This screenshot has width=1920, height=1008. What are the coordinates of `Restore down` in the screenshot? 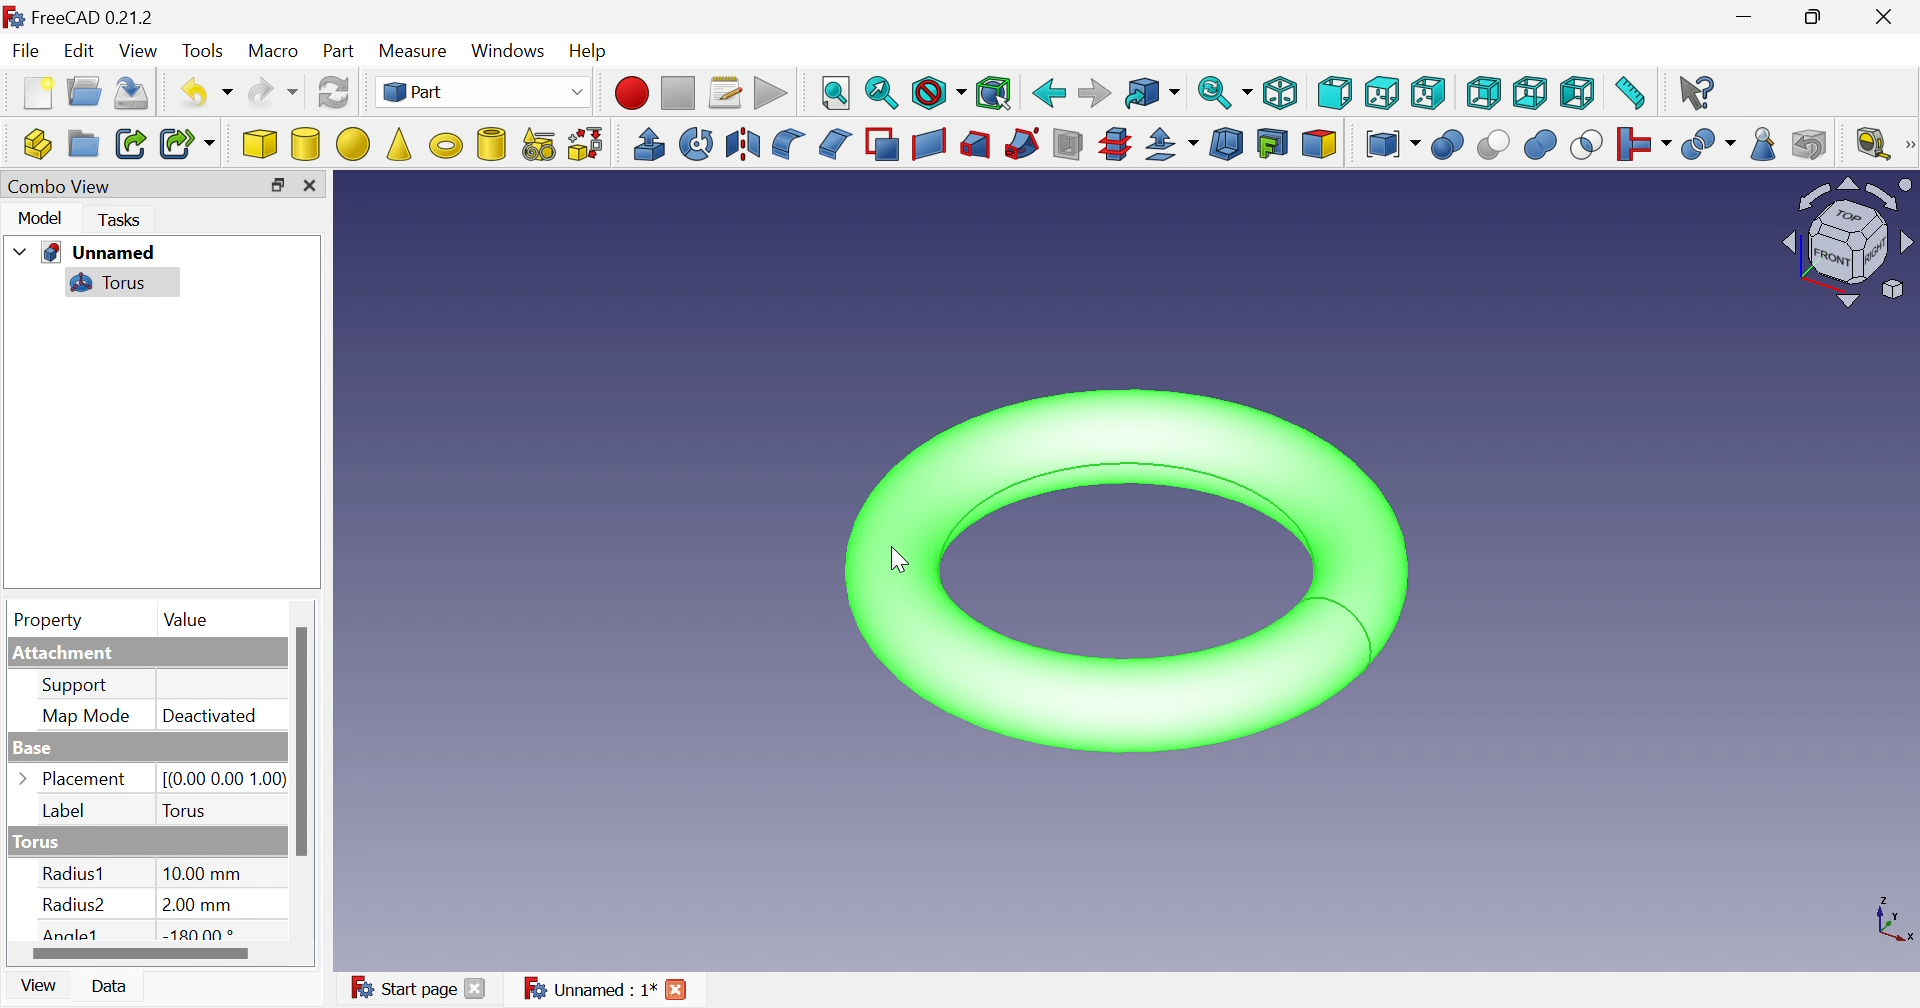 It's located at (274, 186).